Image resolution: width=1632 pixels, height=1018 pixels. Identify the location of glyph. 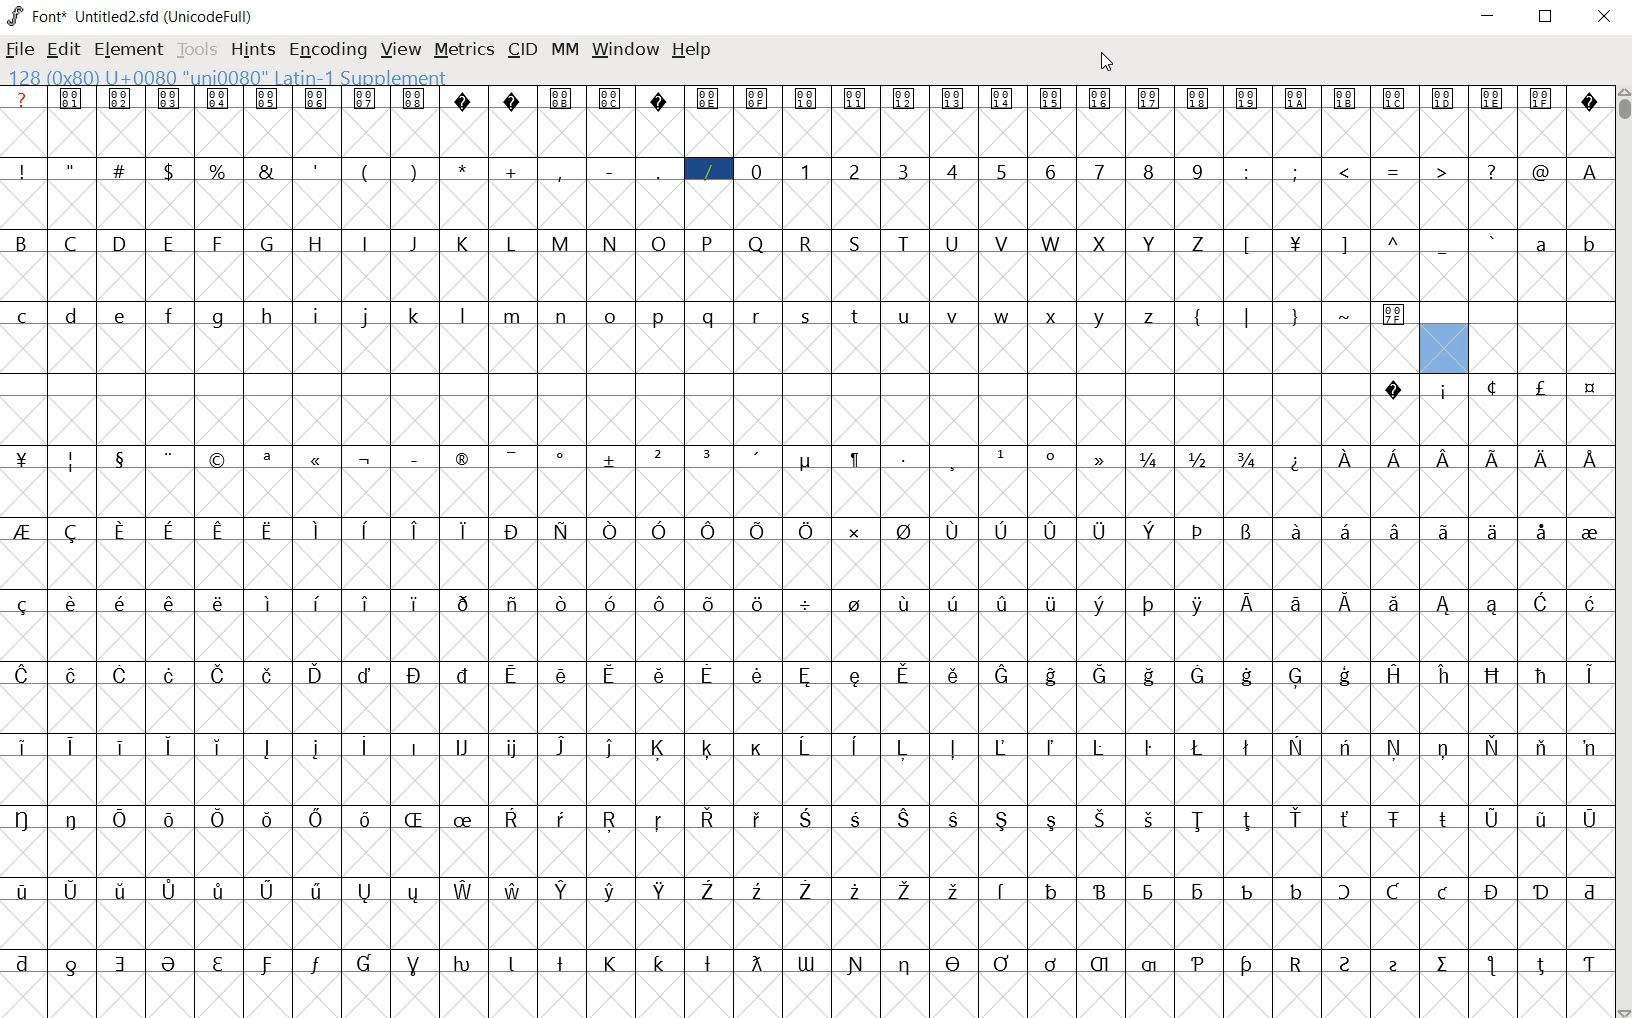
(1198, 964).